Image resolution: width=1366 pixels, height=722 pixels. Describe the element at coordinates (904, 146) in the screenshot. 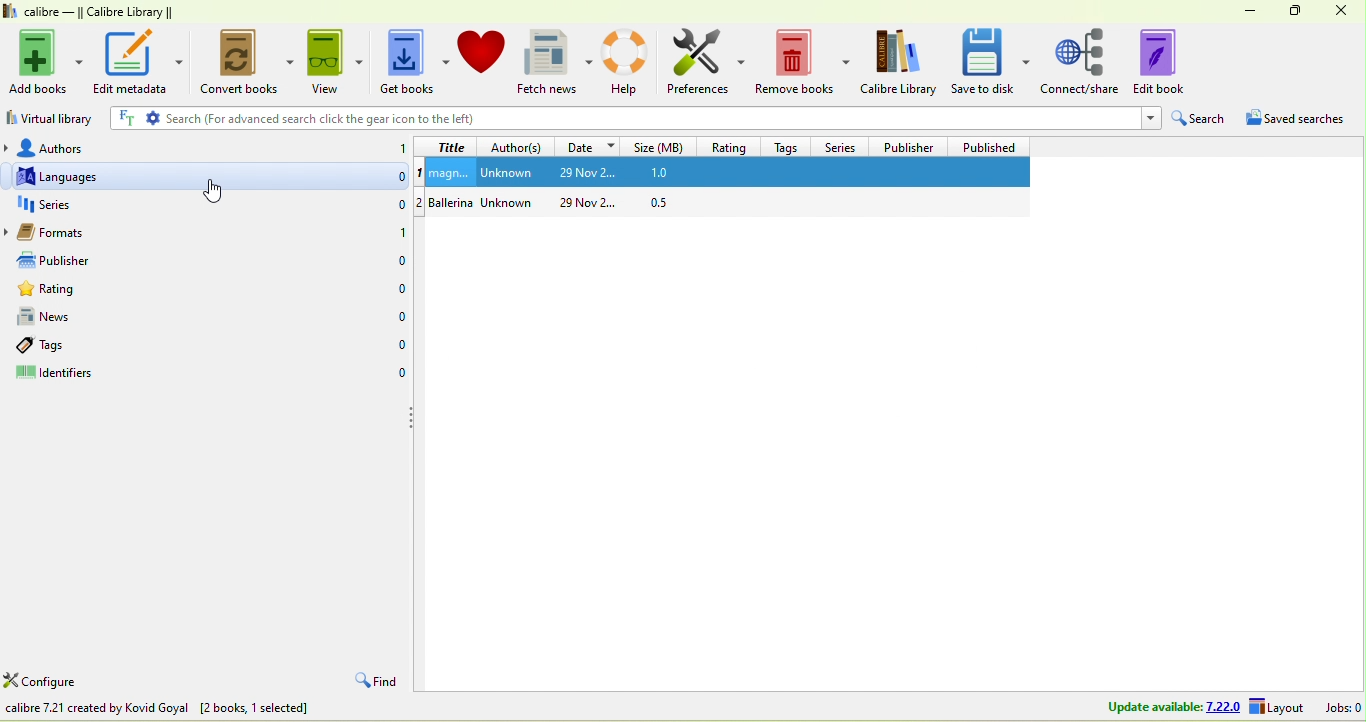

I see `publisher` at that location.